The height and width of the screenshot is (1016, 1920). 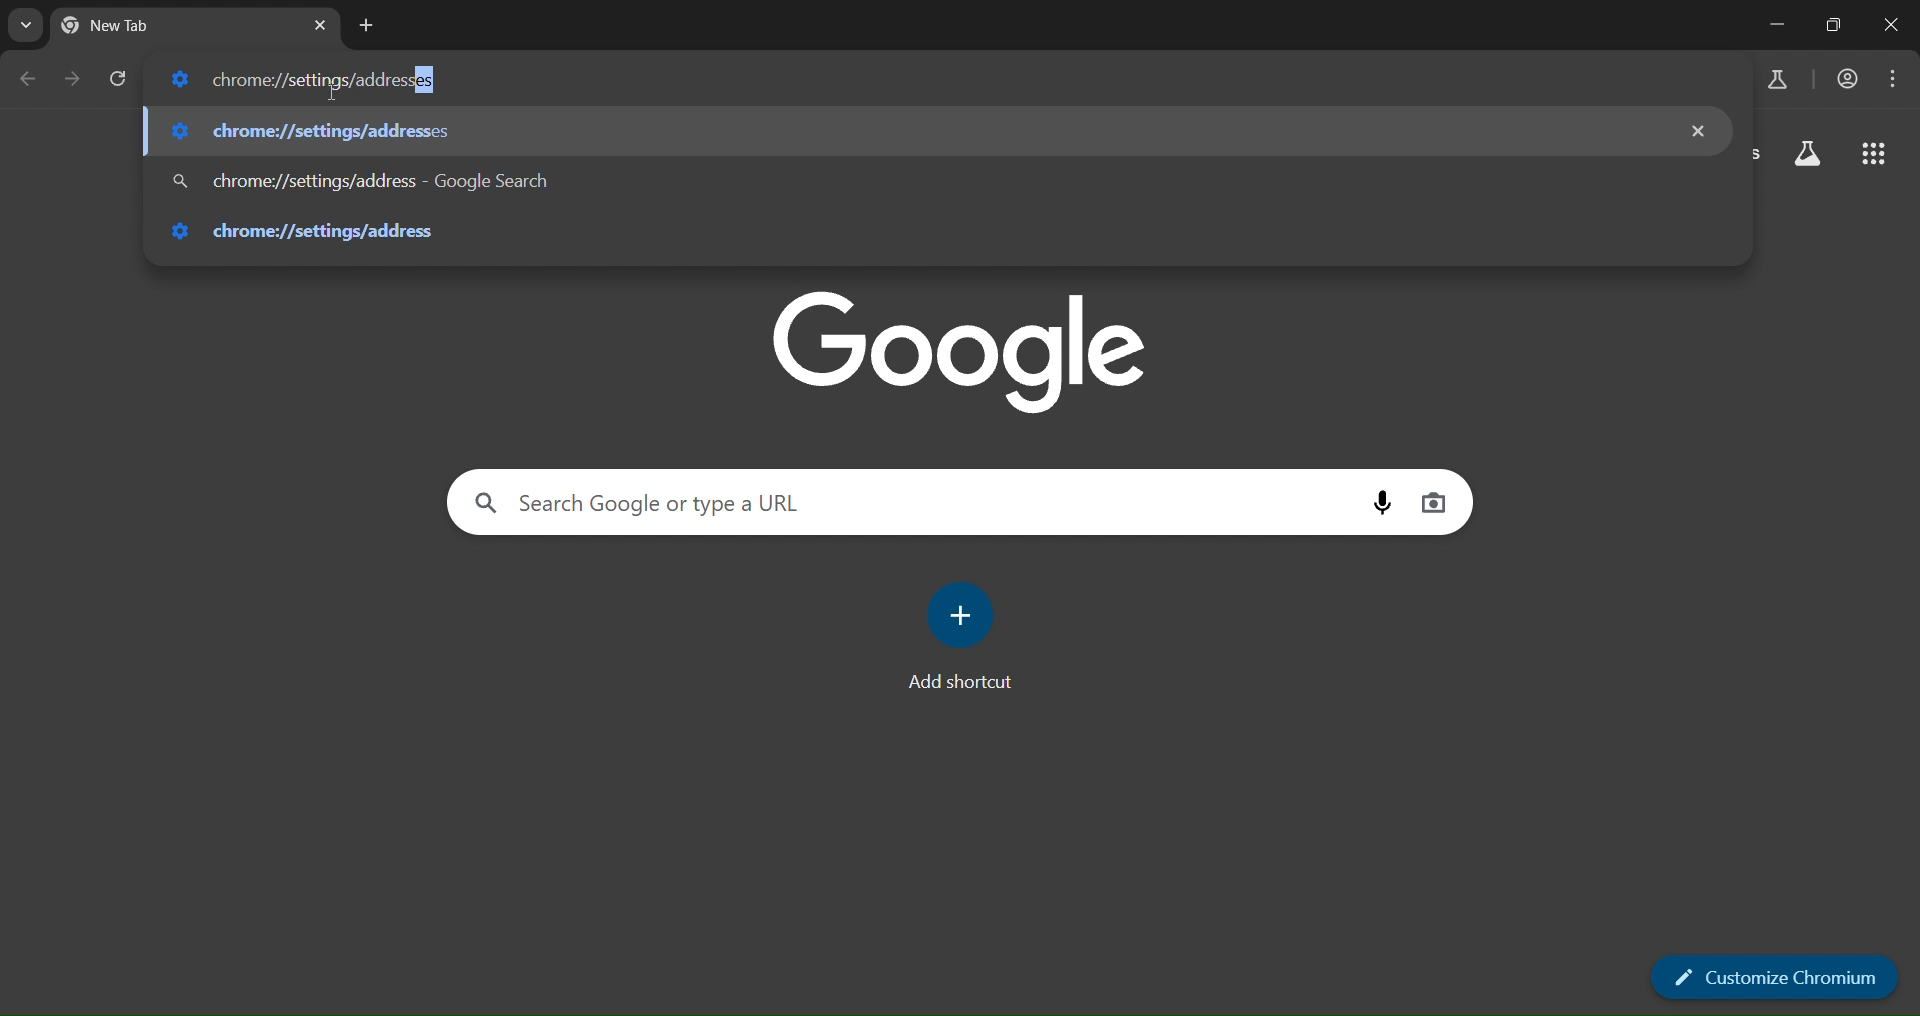 I want to click on restore down, so click(x=1830, y=25).